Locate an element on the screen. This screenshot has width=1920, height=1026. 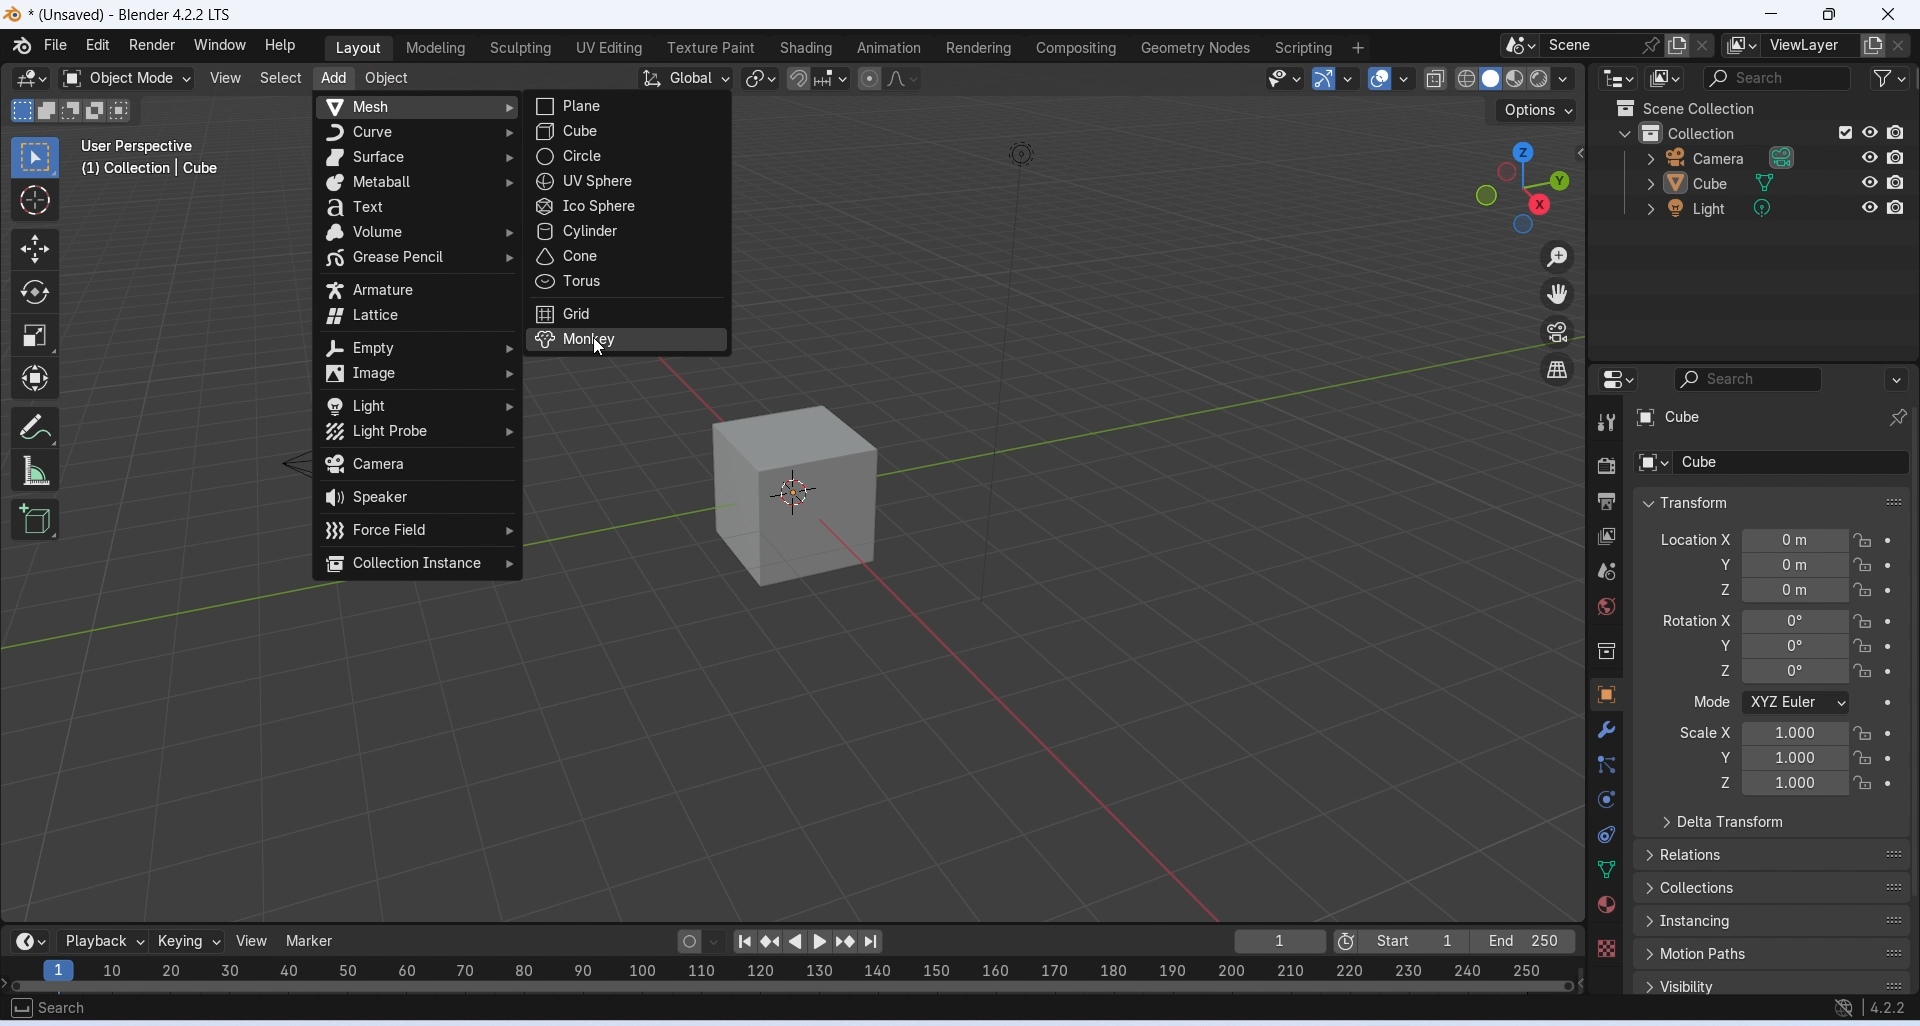
Window is located at coordinates (218, 45).